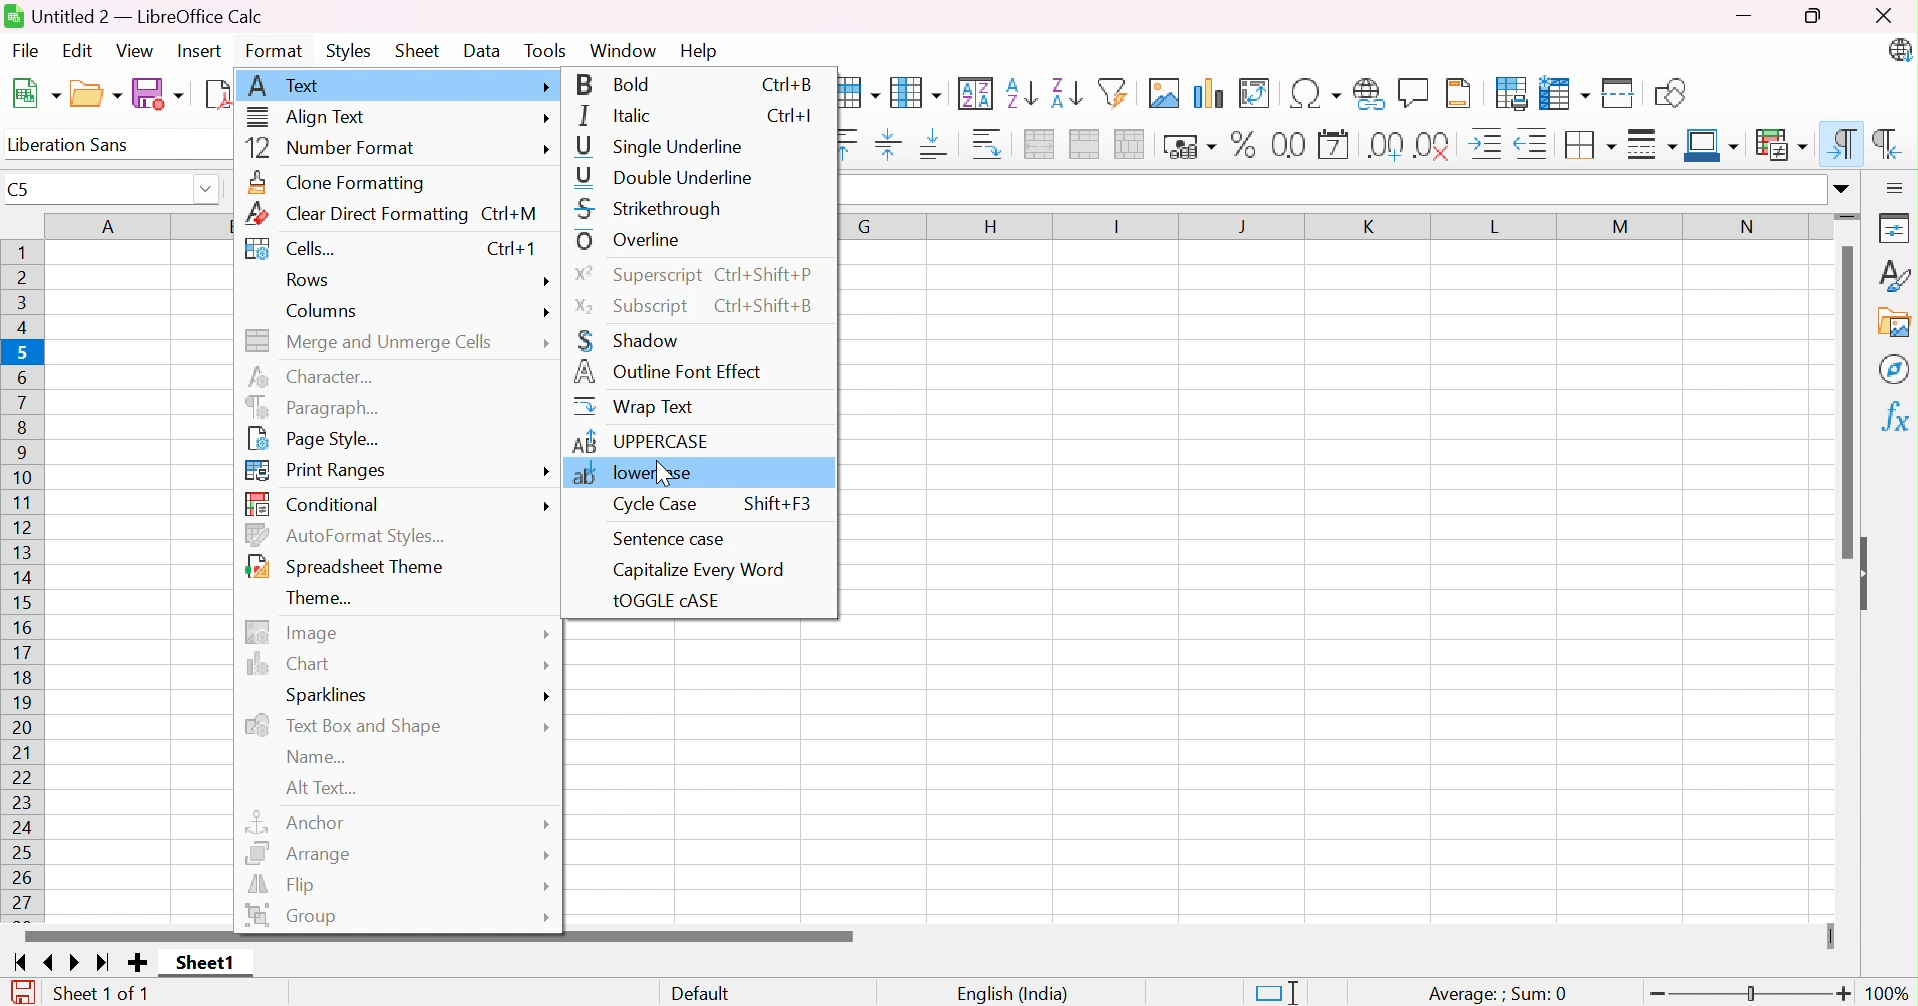  Describe the element at coordinates (1842, 185) in the screenshot. I see `Drop Down` at that location.